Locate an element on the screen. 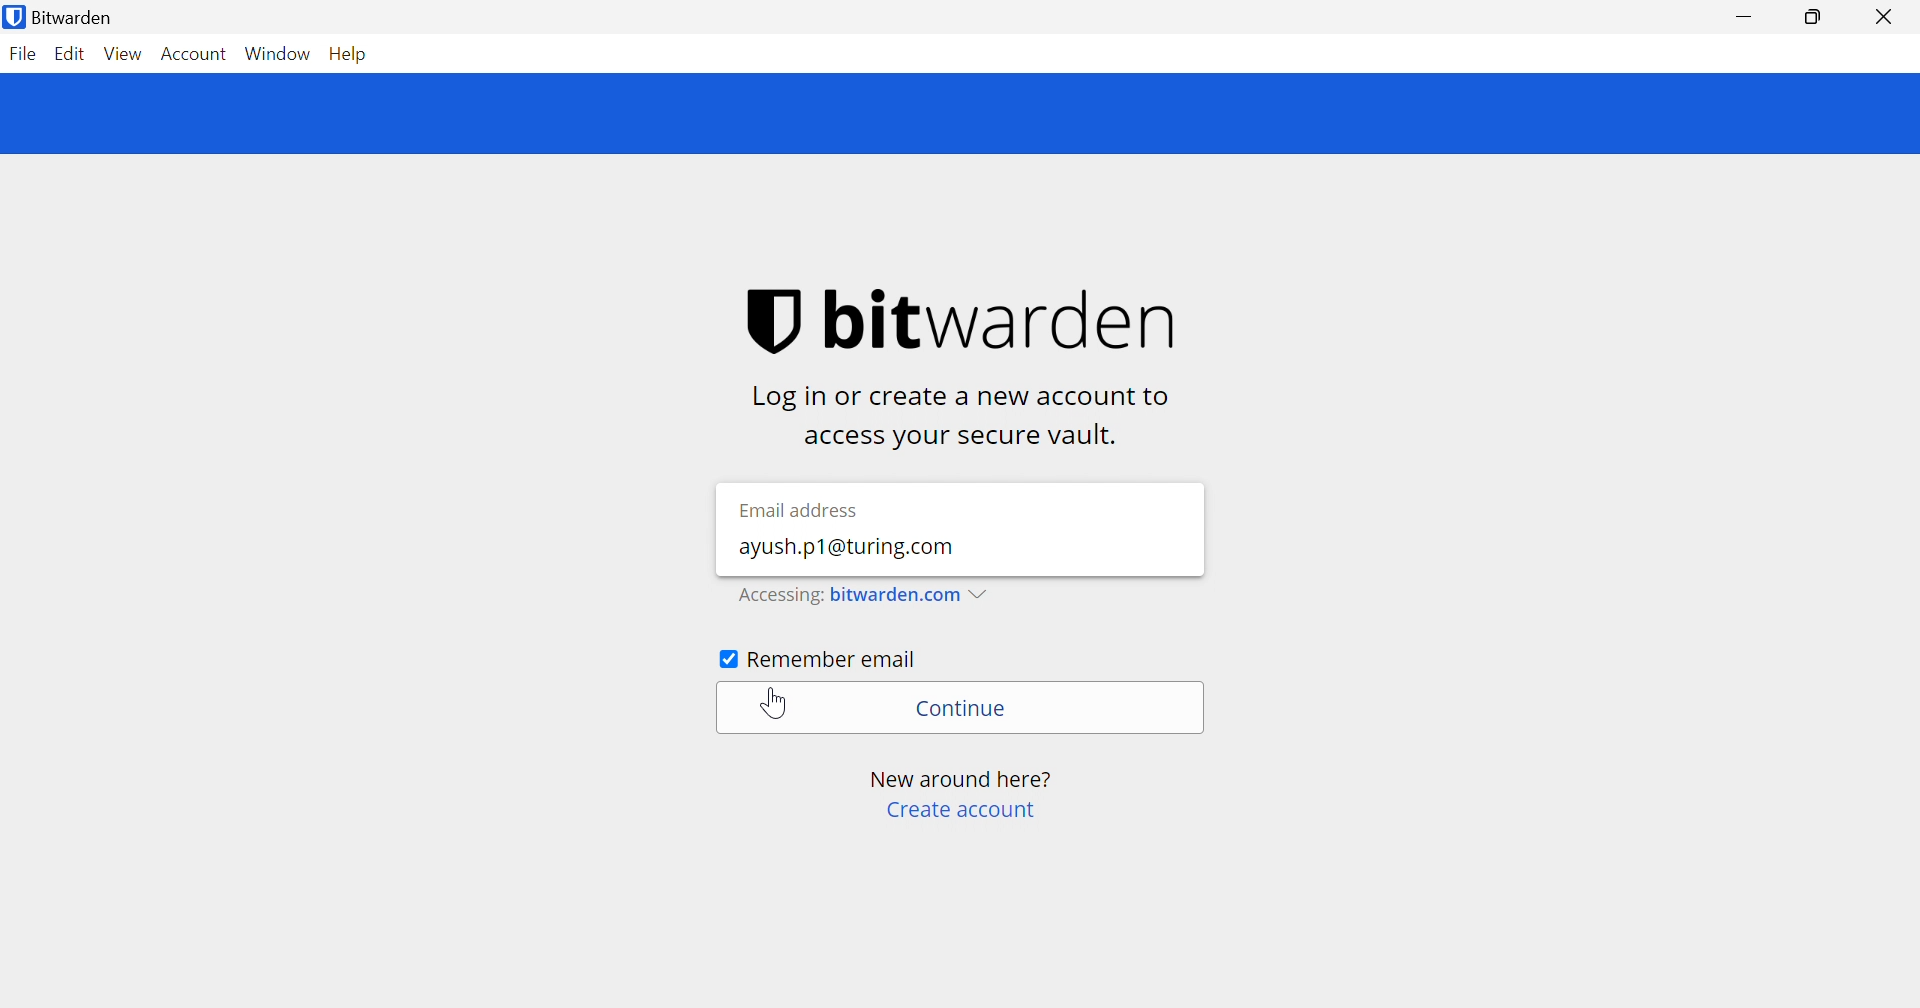 The image size is (1920, 1008). Accessing bitwarden.com is located at coordinates (855, 596).